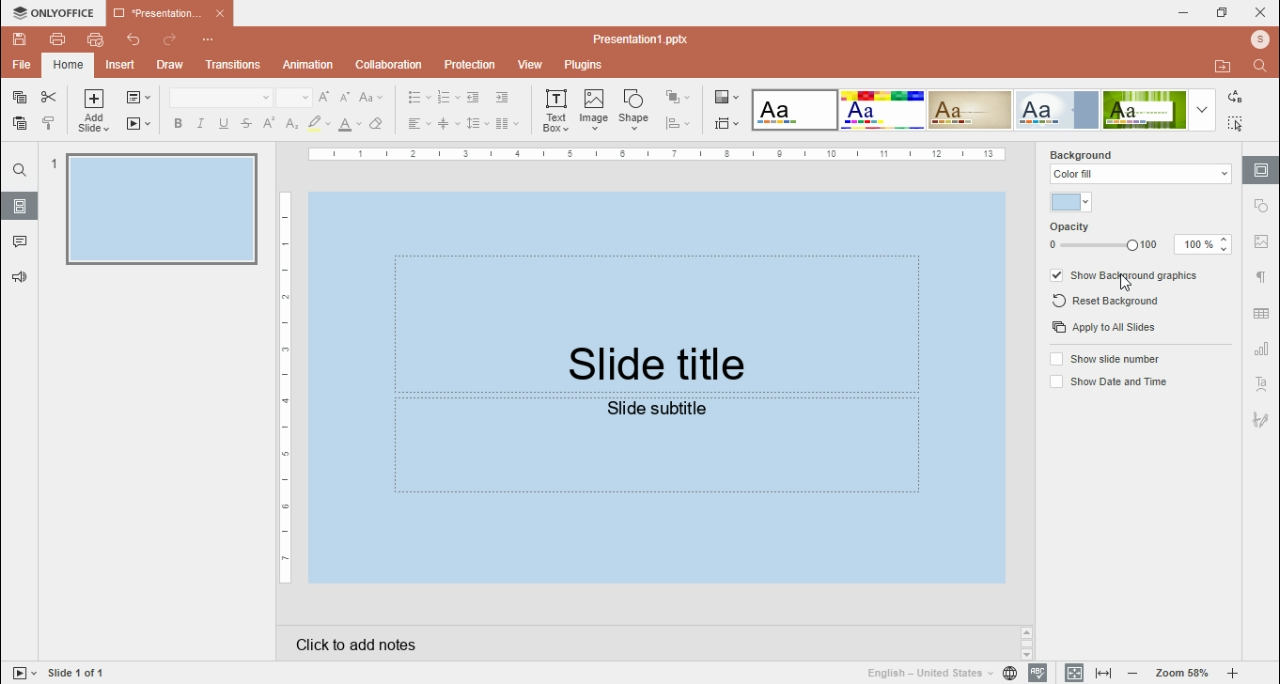 The height and width of the screenshot is (684, 1280). I want to click on superscript, so click(270, 123).